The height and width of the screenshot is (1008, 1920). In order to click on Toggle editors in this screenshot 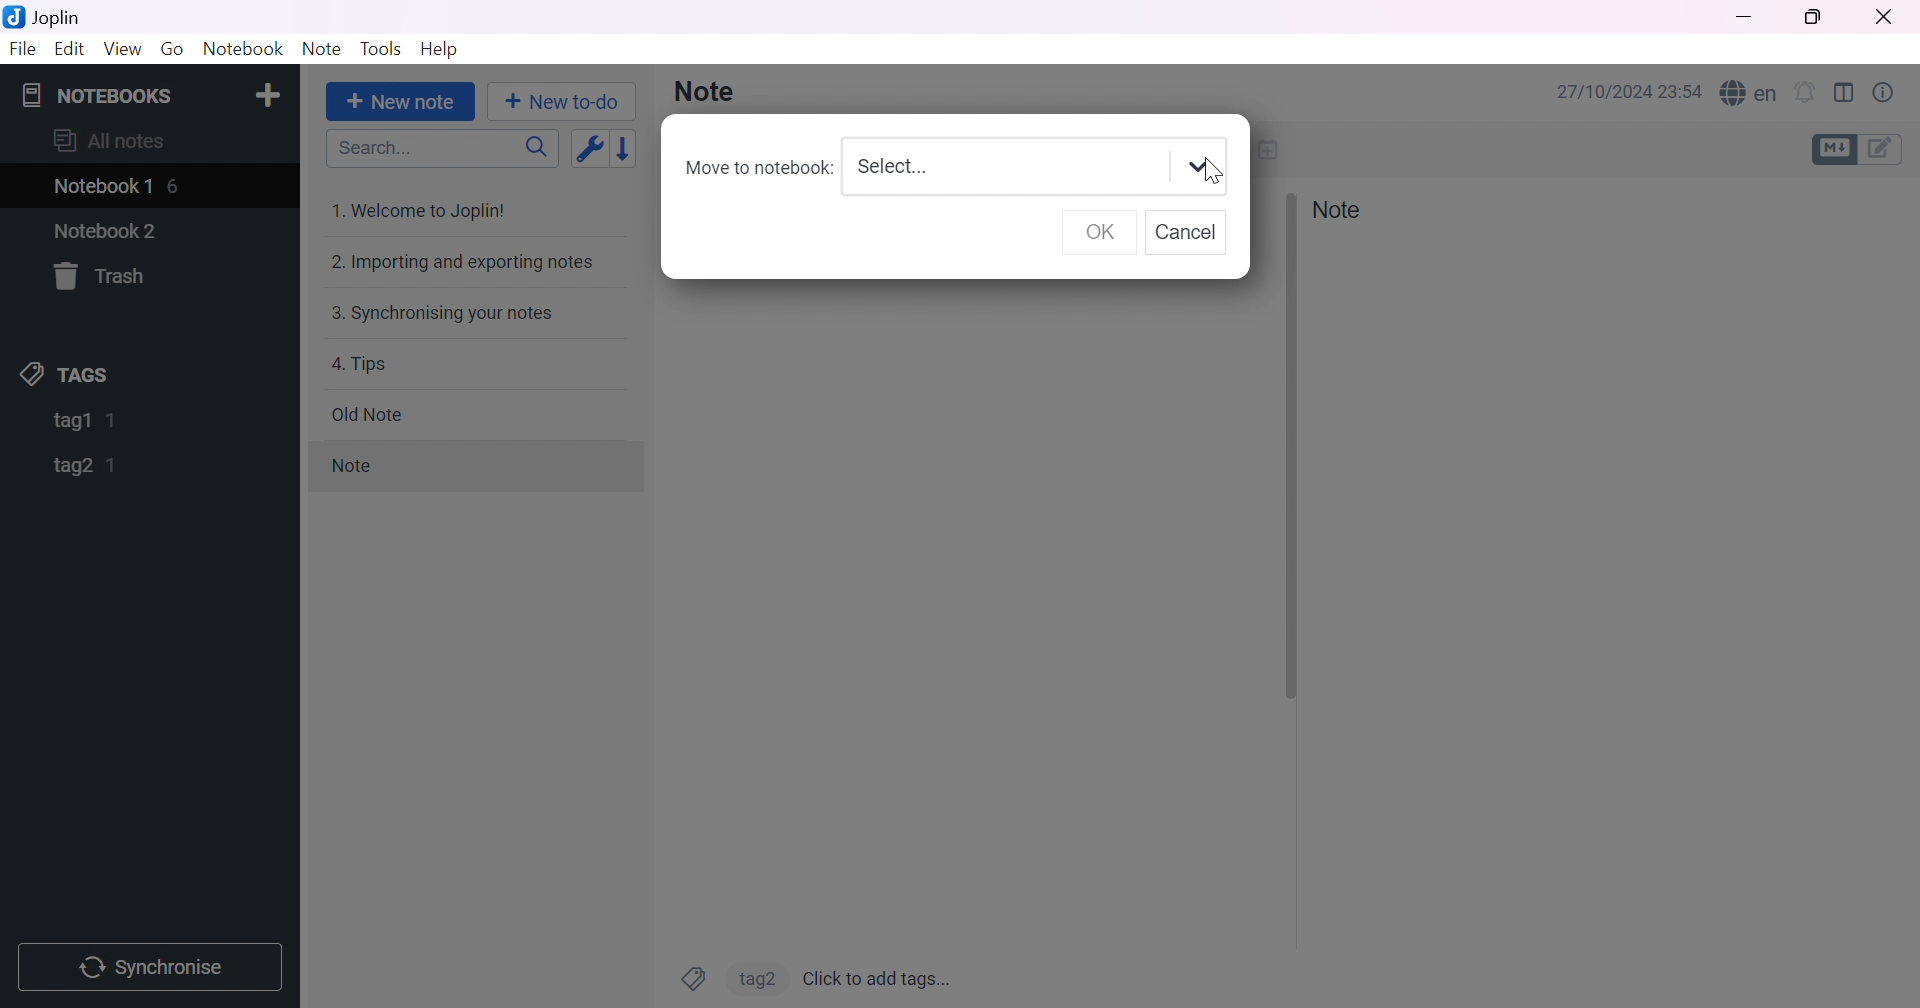, I will do `click(1861, 149)`.